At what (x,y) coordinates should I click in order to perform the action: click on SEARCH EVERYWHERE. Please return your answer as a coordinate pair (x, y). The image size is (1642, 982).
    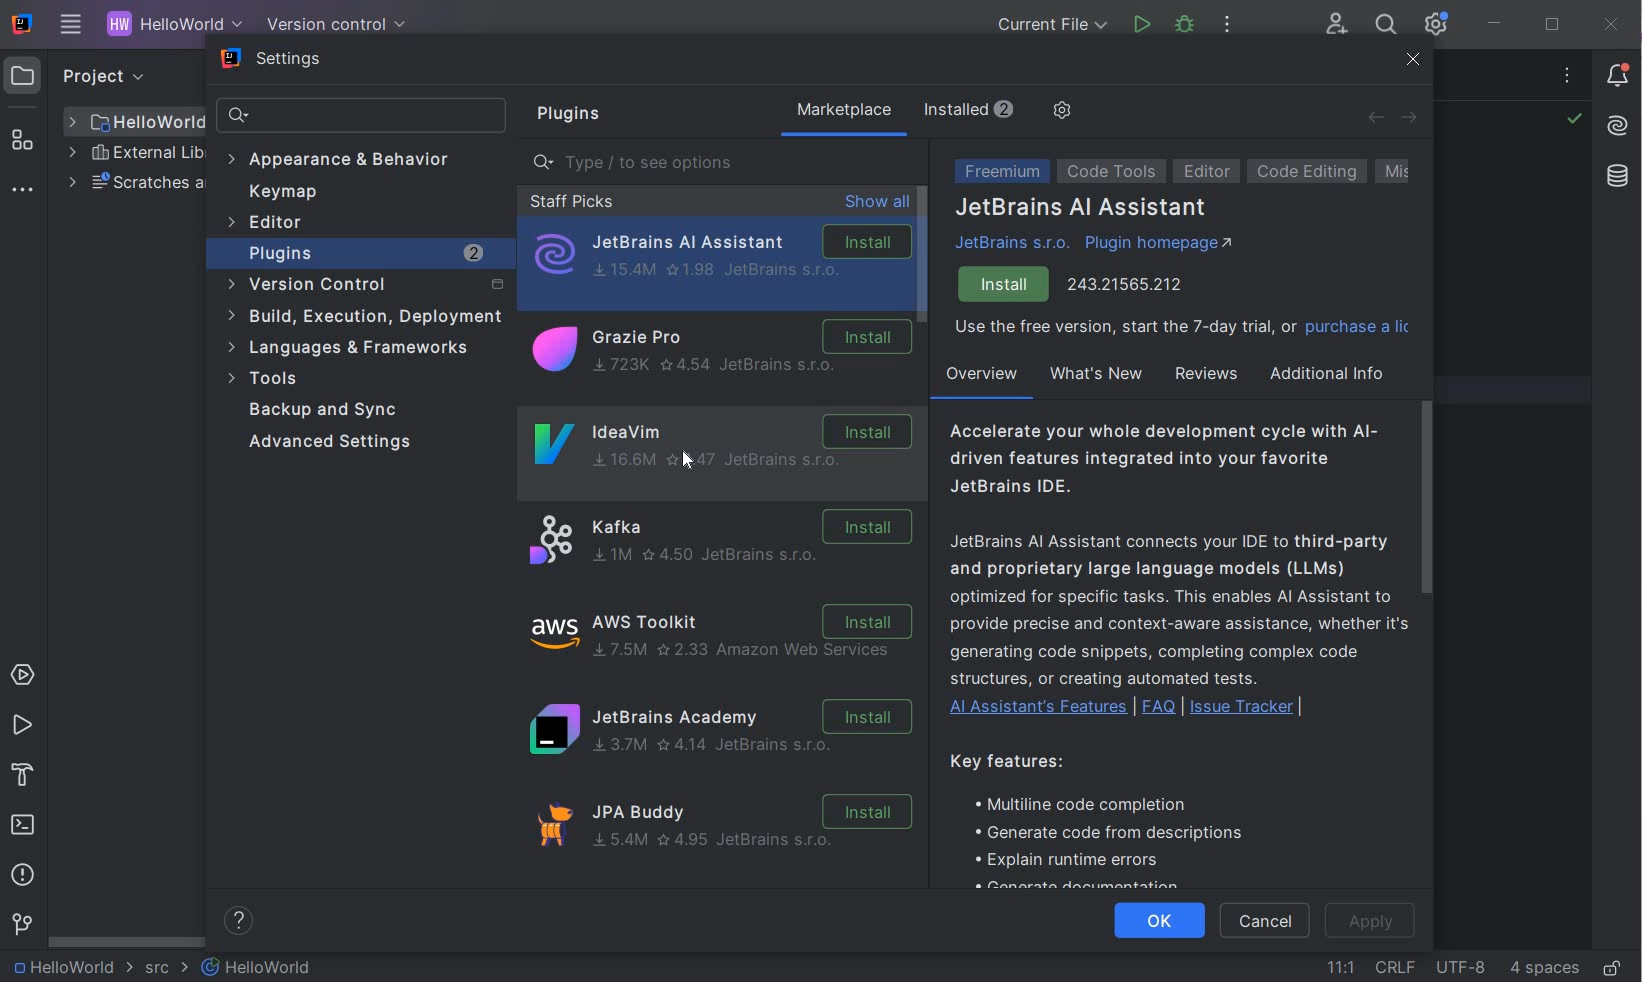
    Looking at the image, I should click on (1385, 27).